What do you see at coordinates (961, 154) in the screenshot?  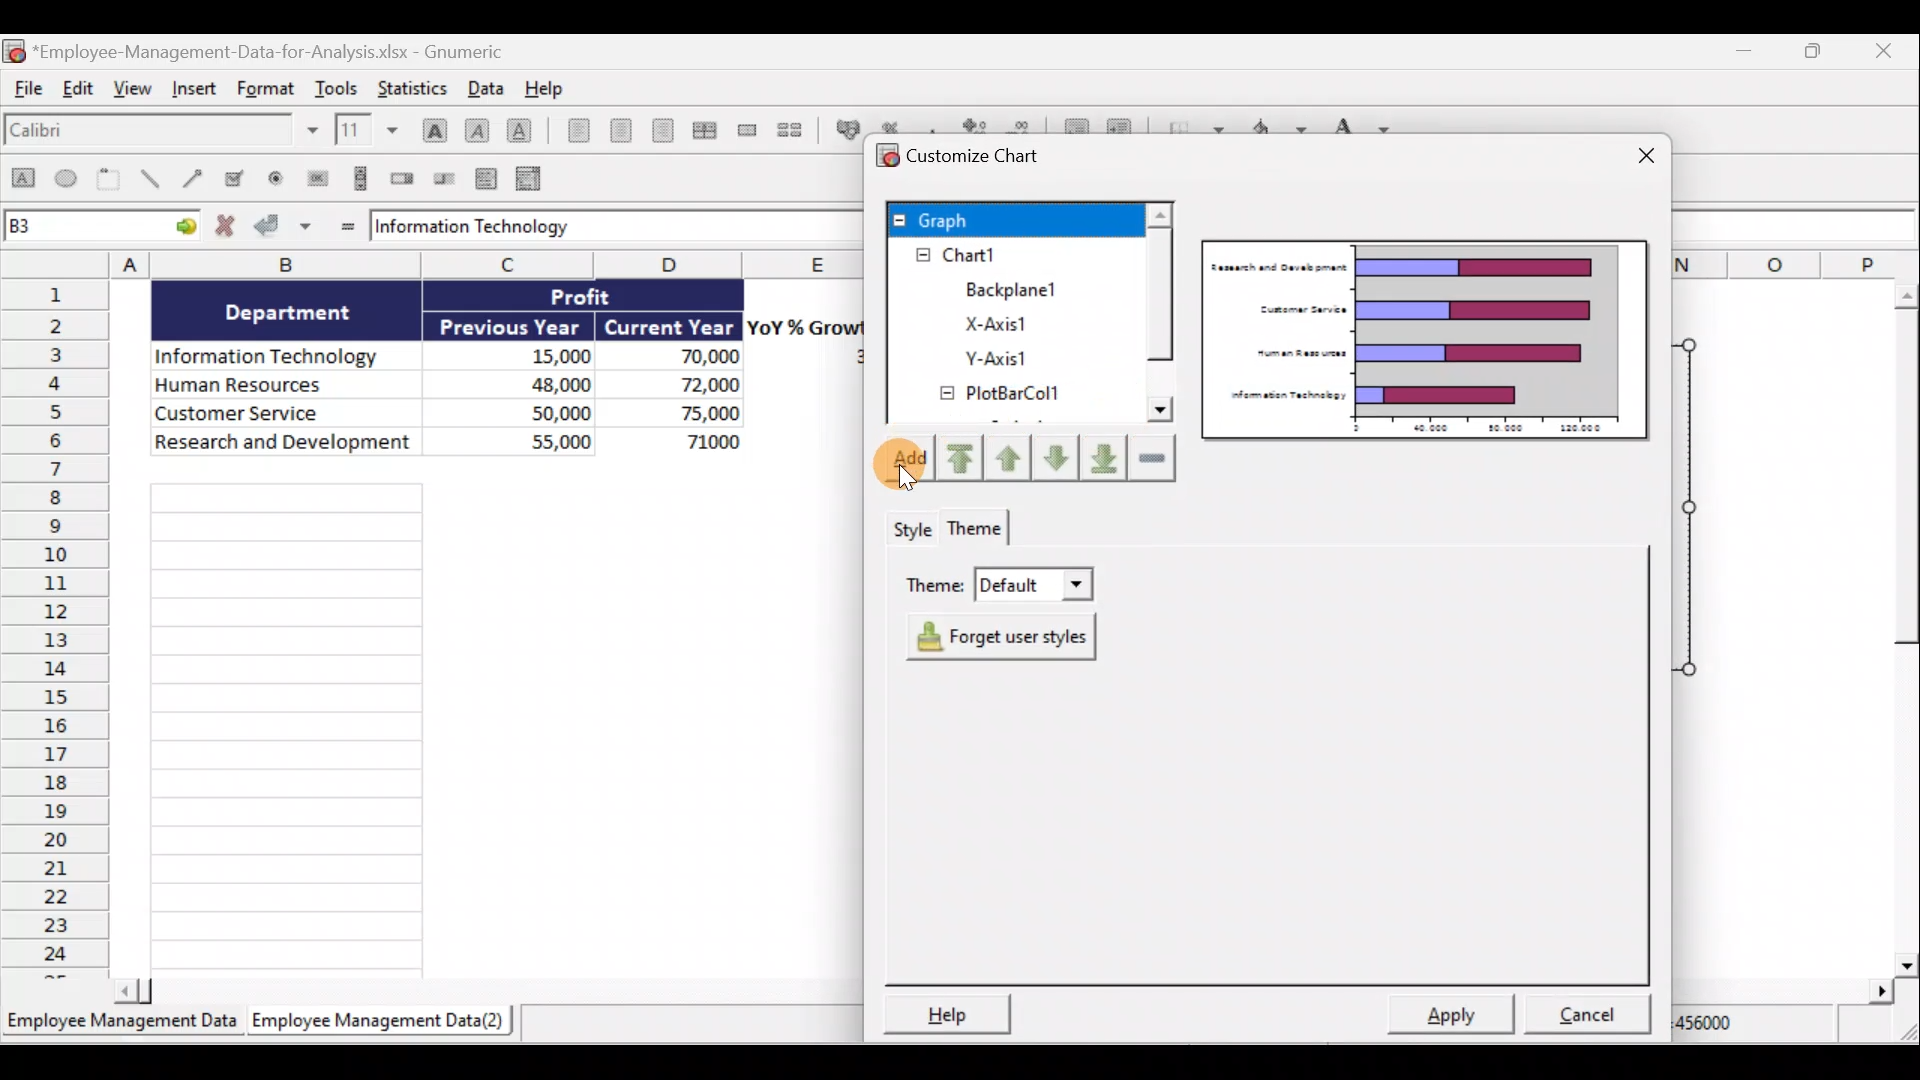 I see `Customize chart` at bounding box center [961, 154].